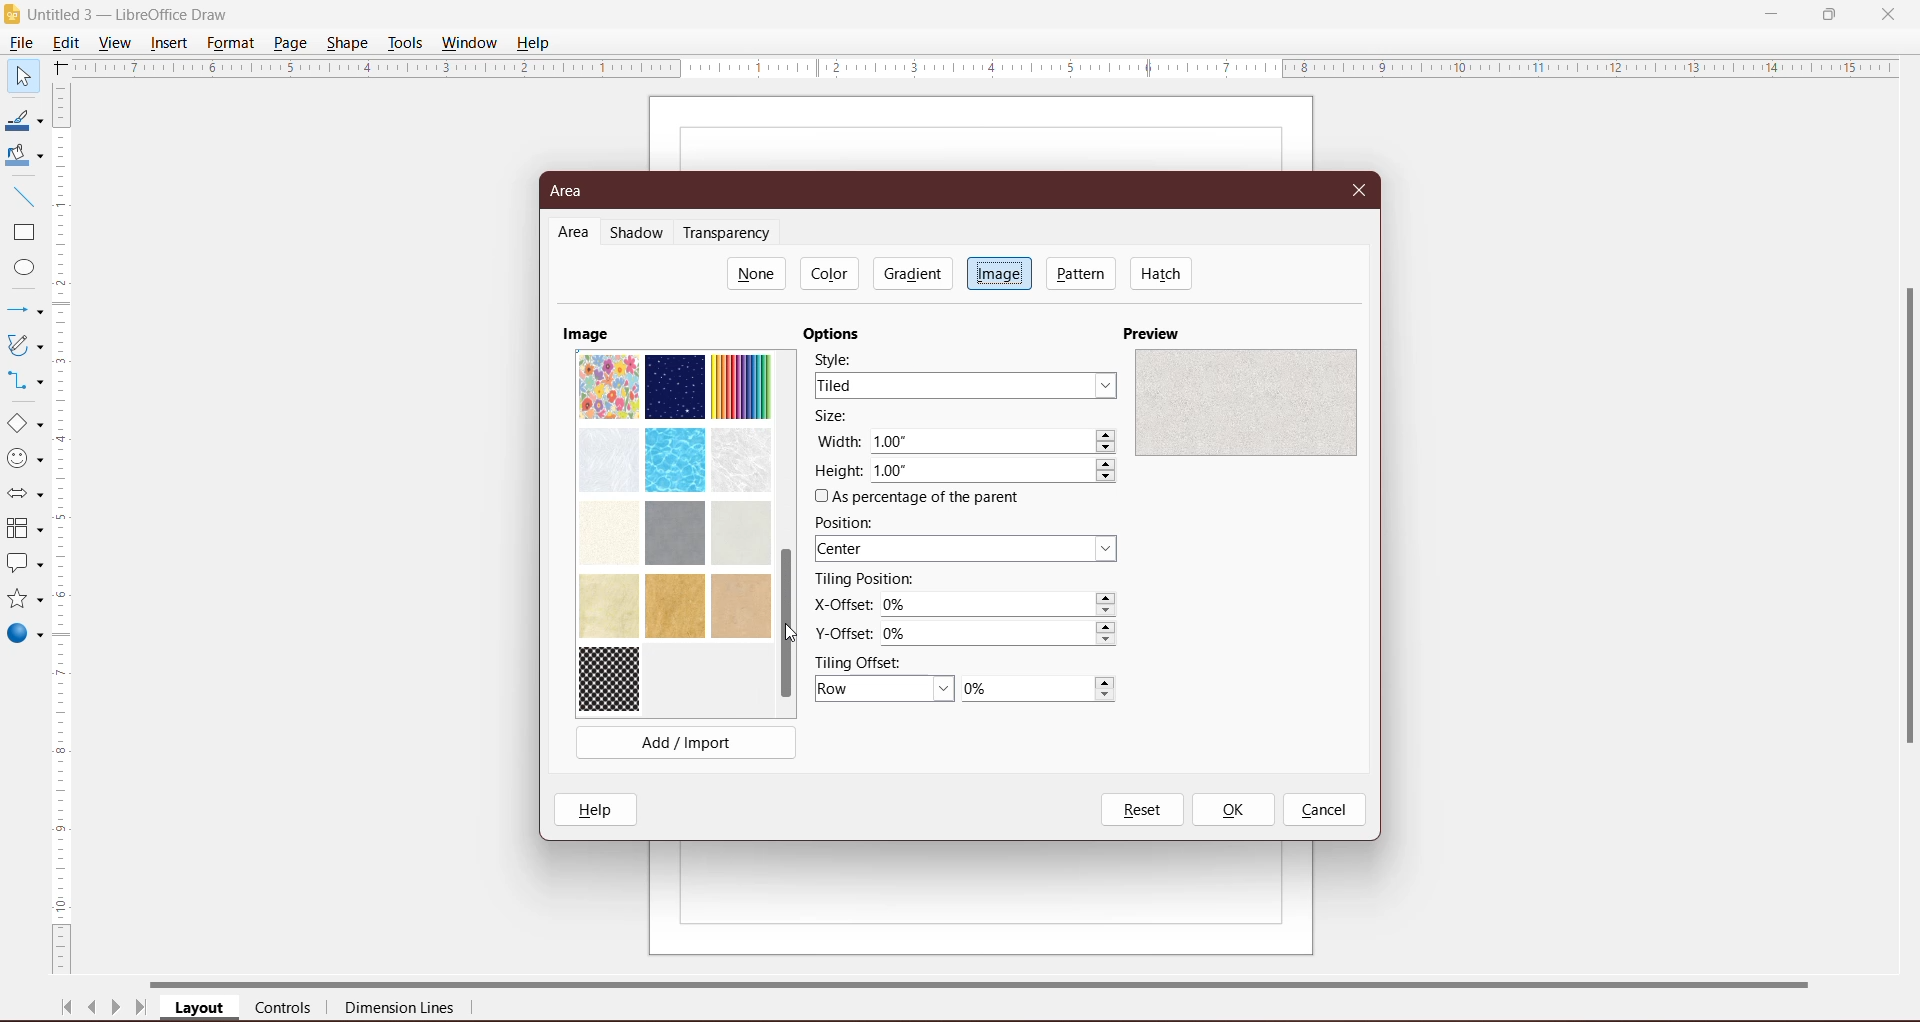 The height and width of the screenshot is (1022, 1920). Describe the element at coordinates (170, 43) in the screenshot. I see `Insert` at that location.